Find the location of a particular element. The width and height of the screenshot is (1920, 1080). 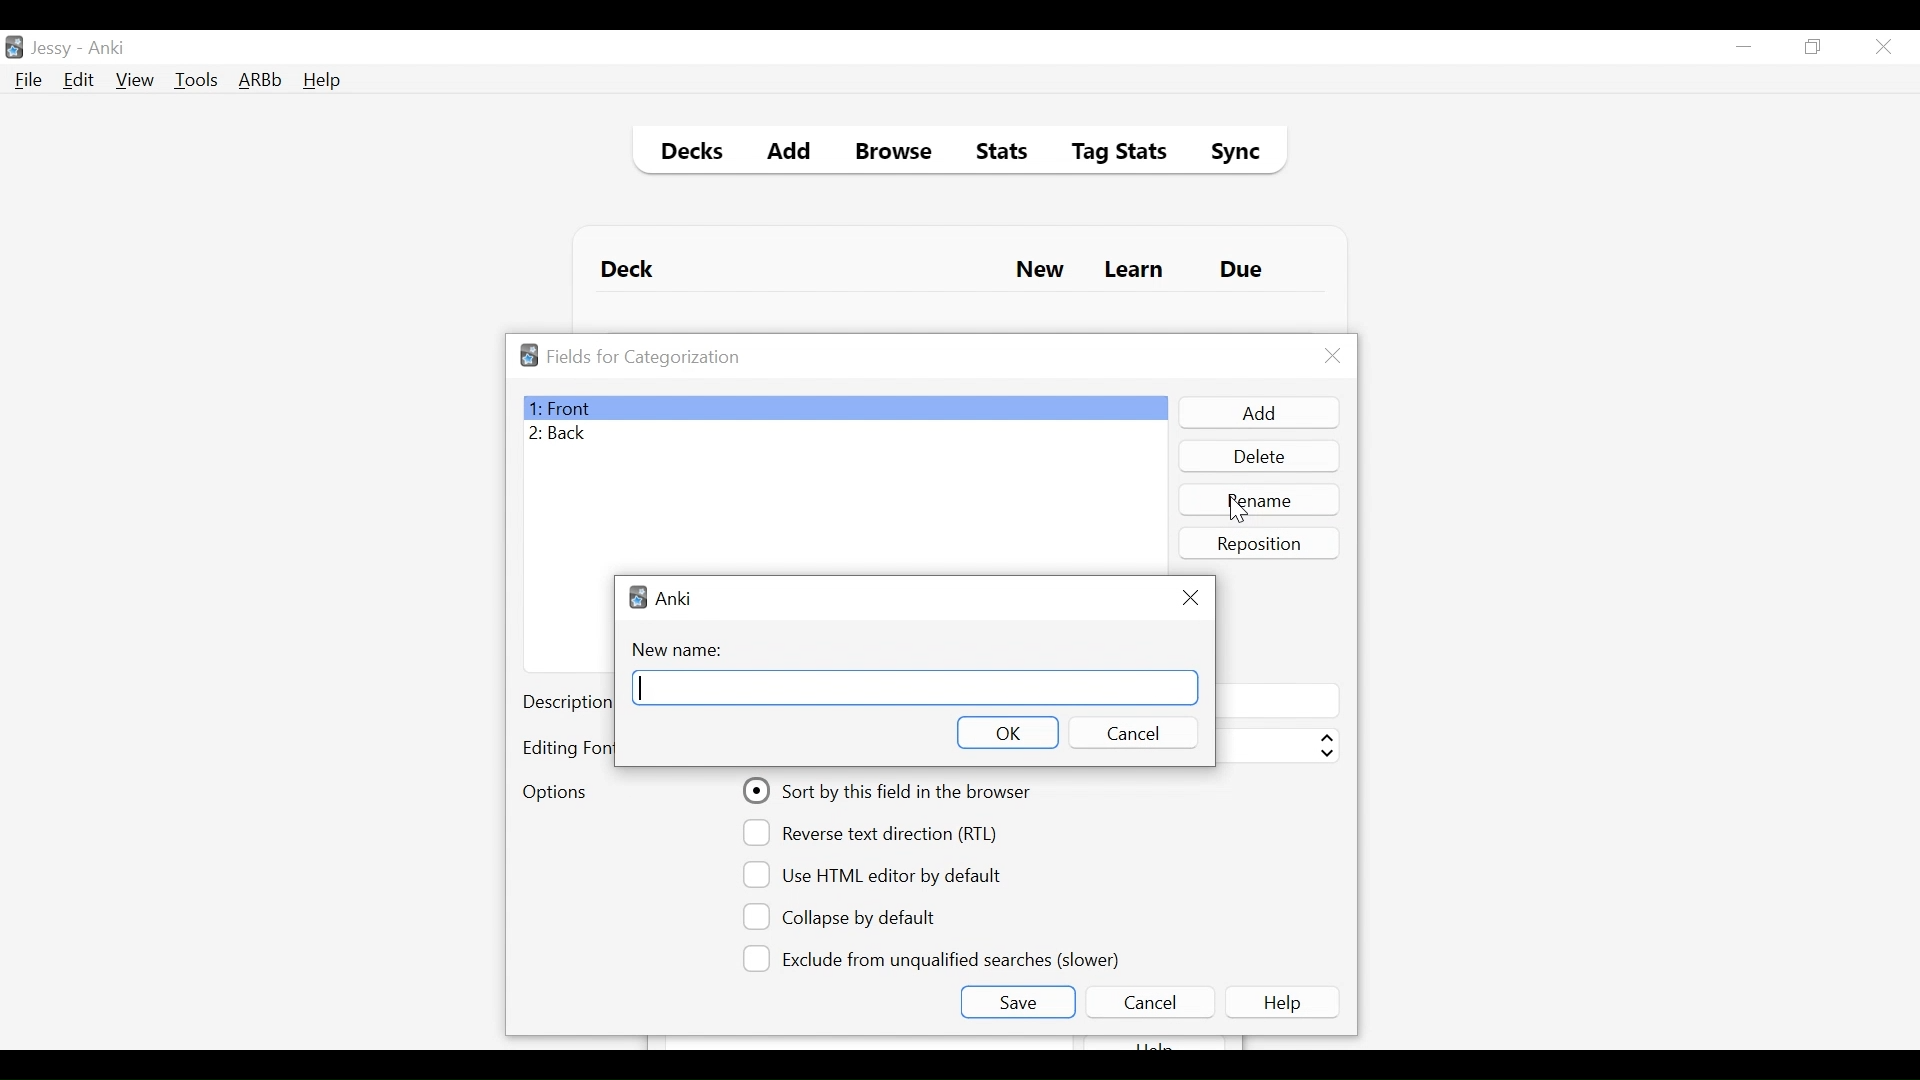

Due is located at coordinates (1243, 270).